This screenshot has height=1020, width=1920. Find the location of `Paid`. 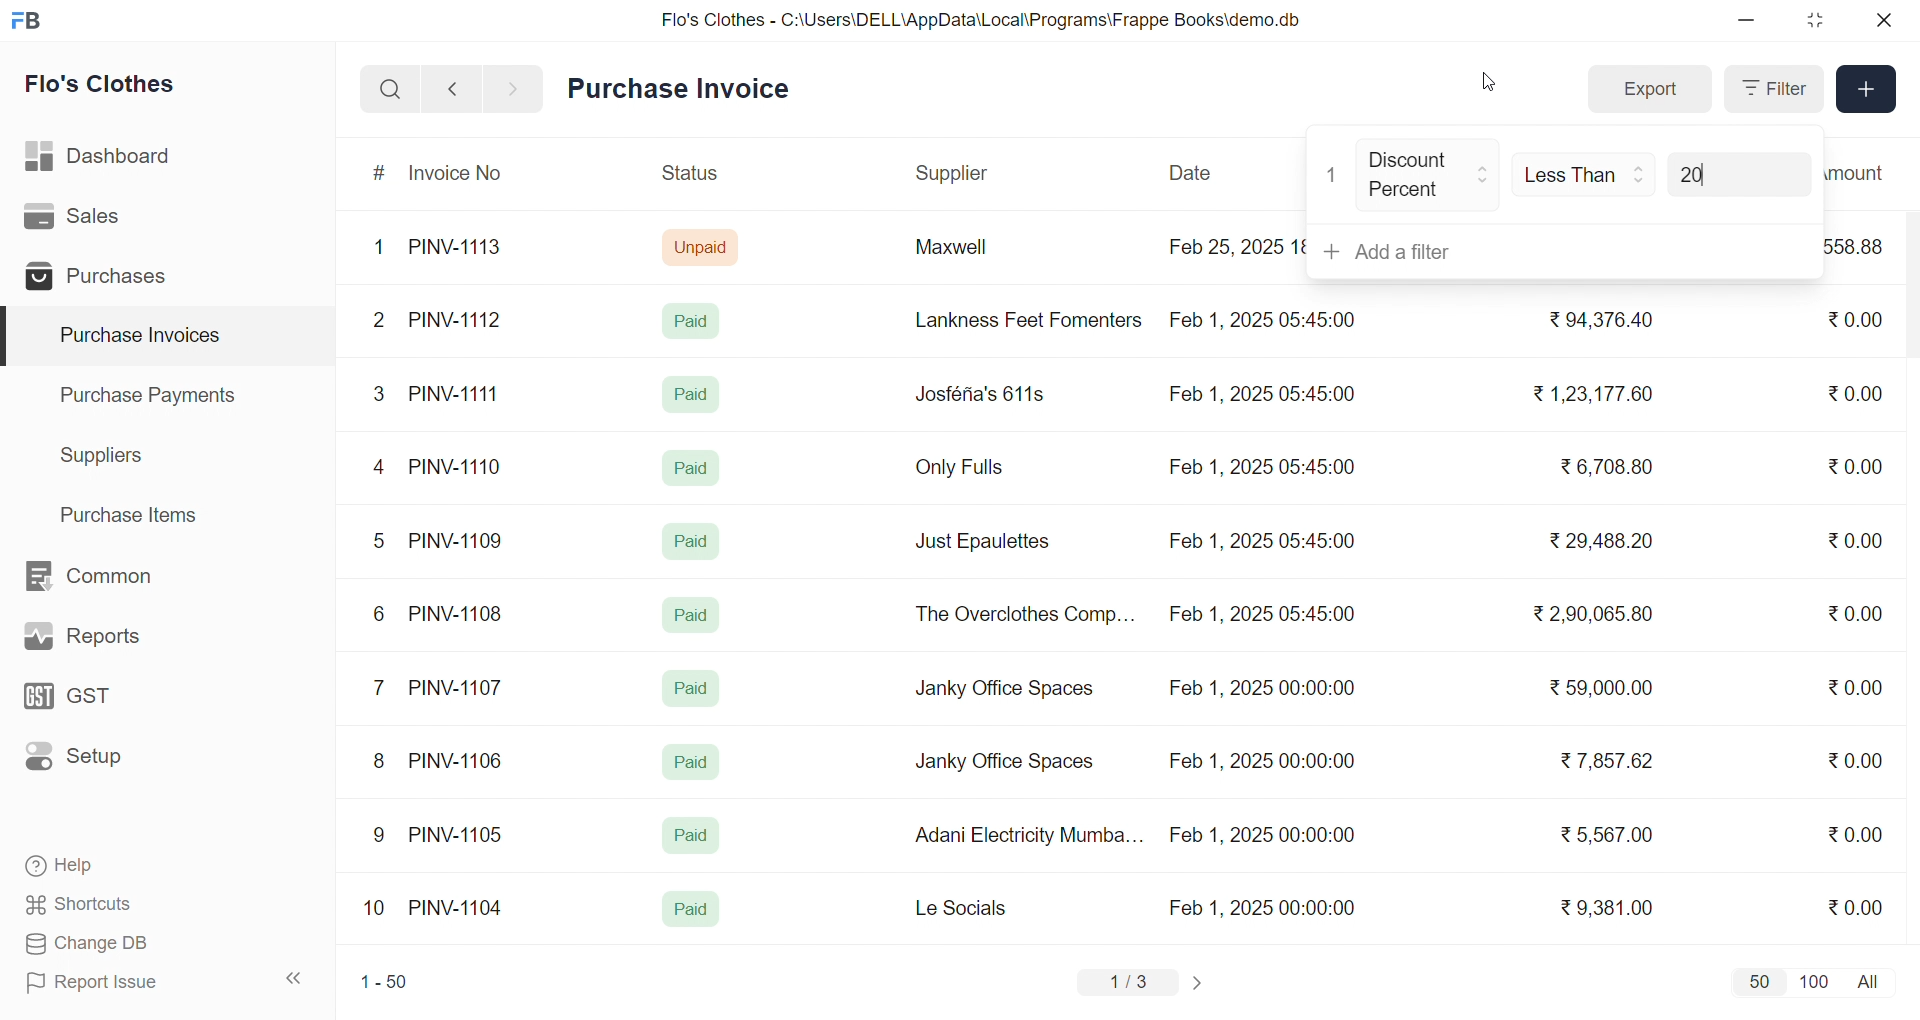

Paid is located at coordinates (696, 320).